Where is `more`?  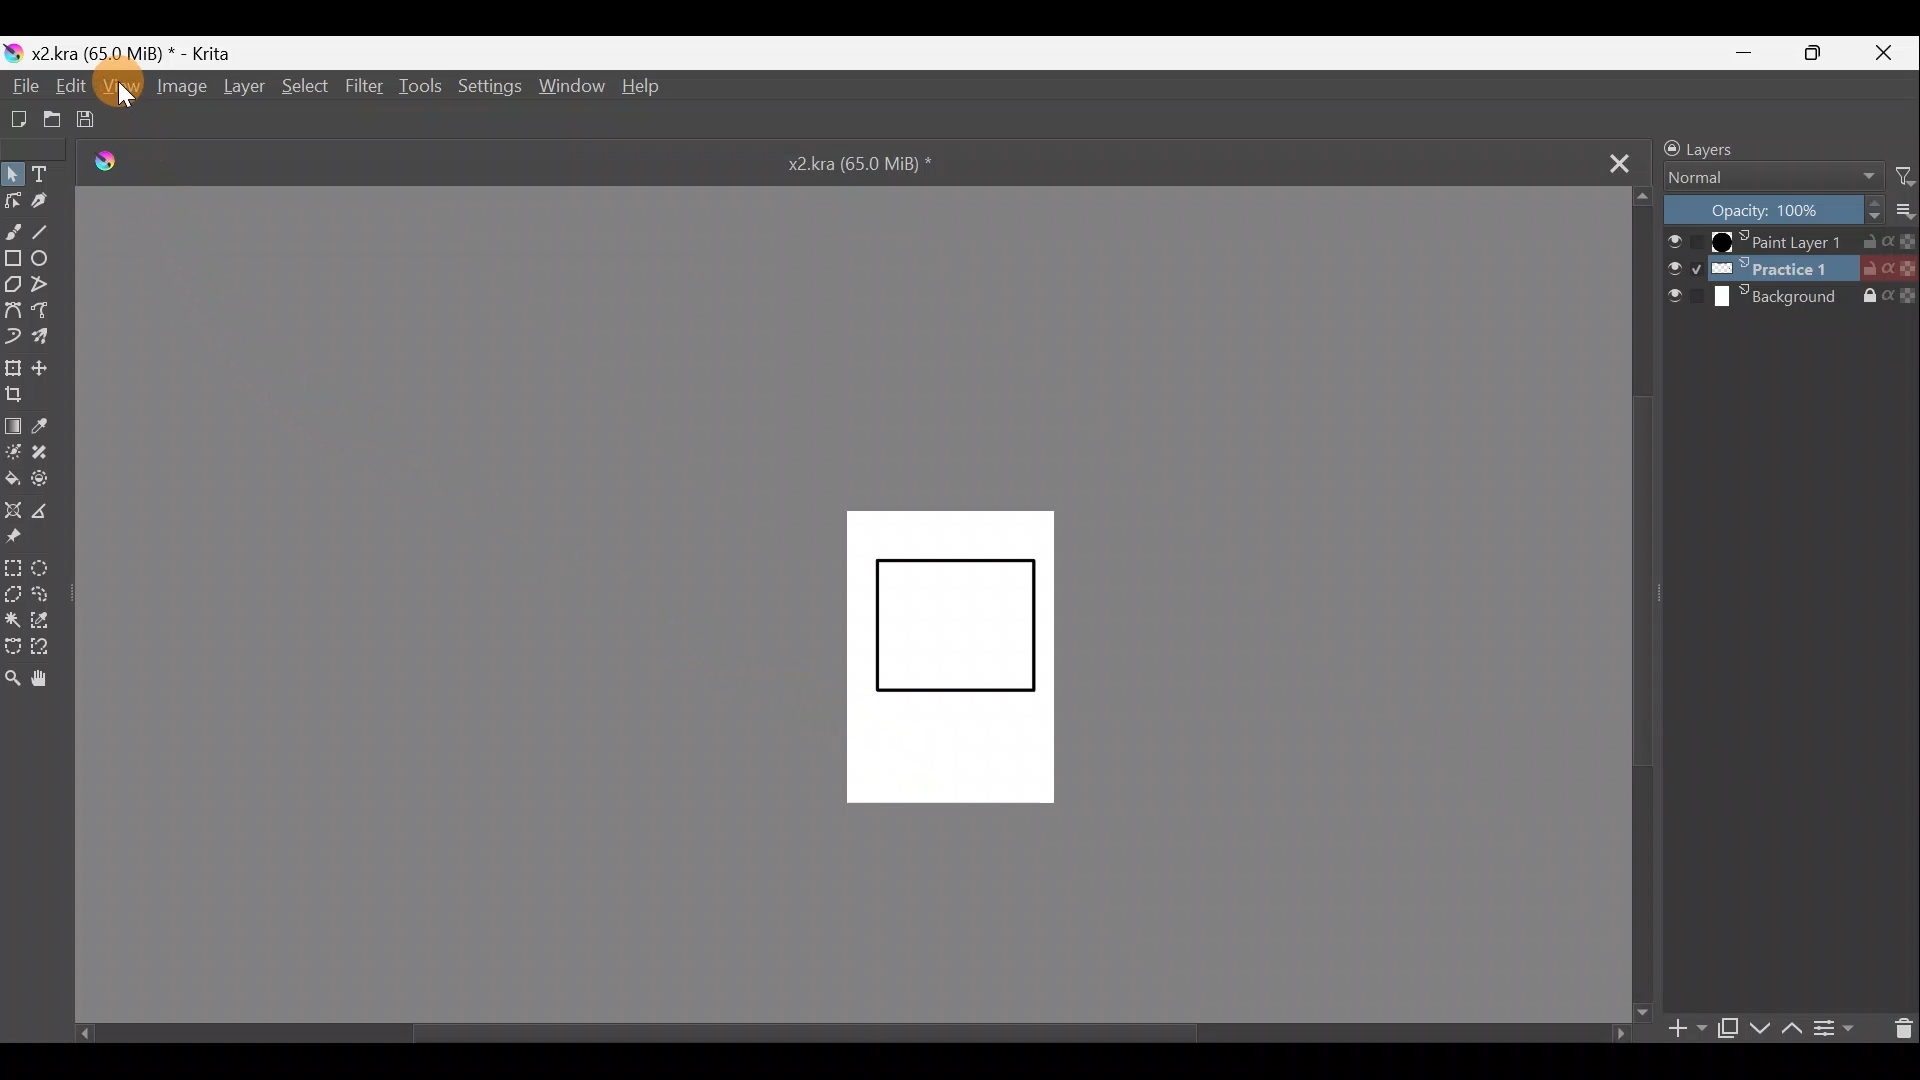 more is located at coordinates (1908, 213).